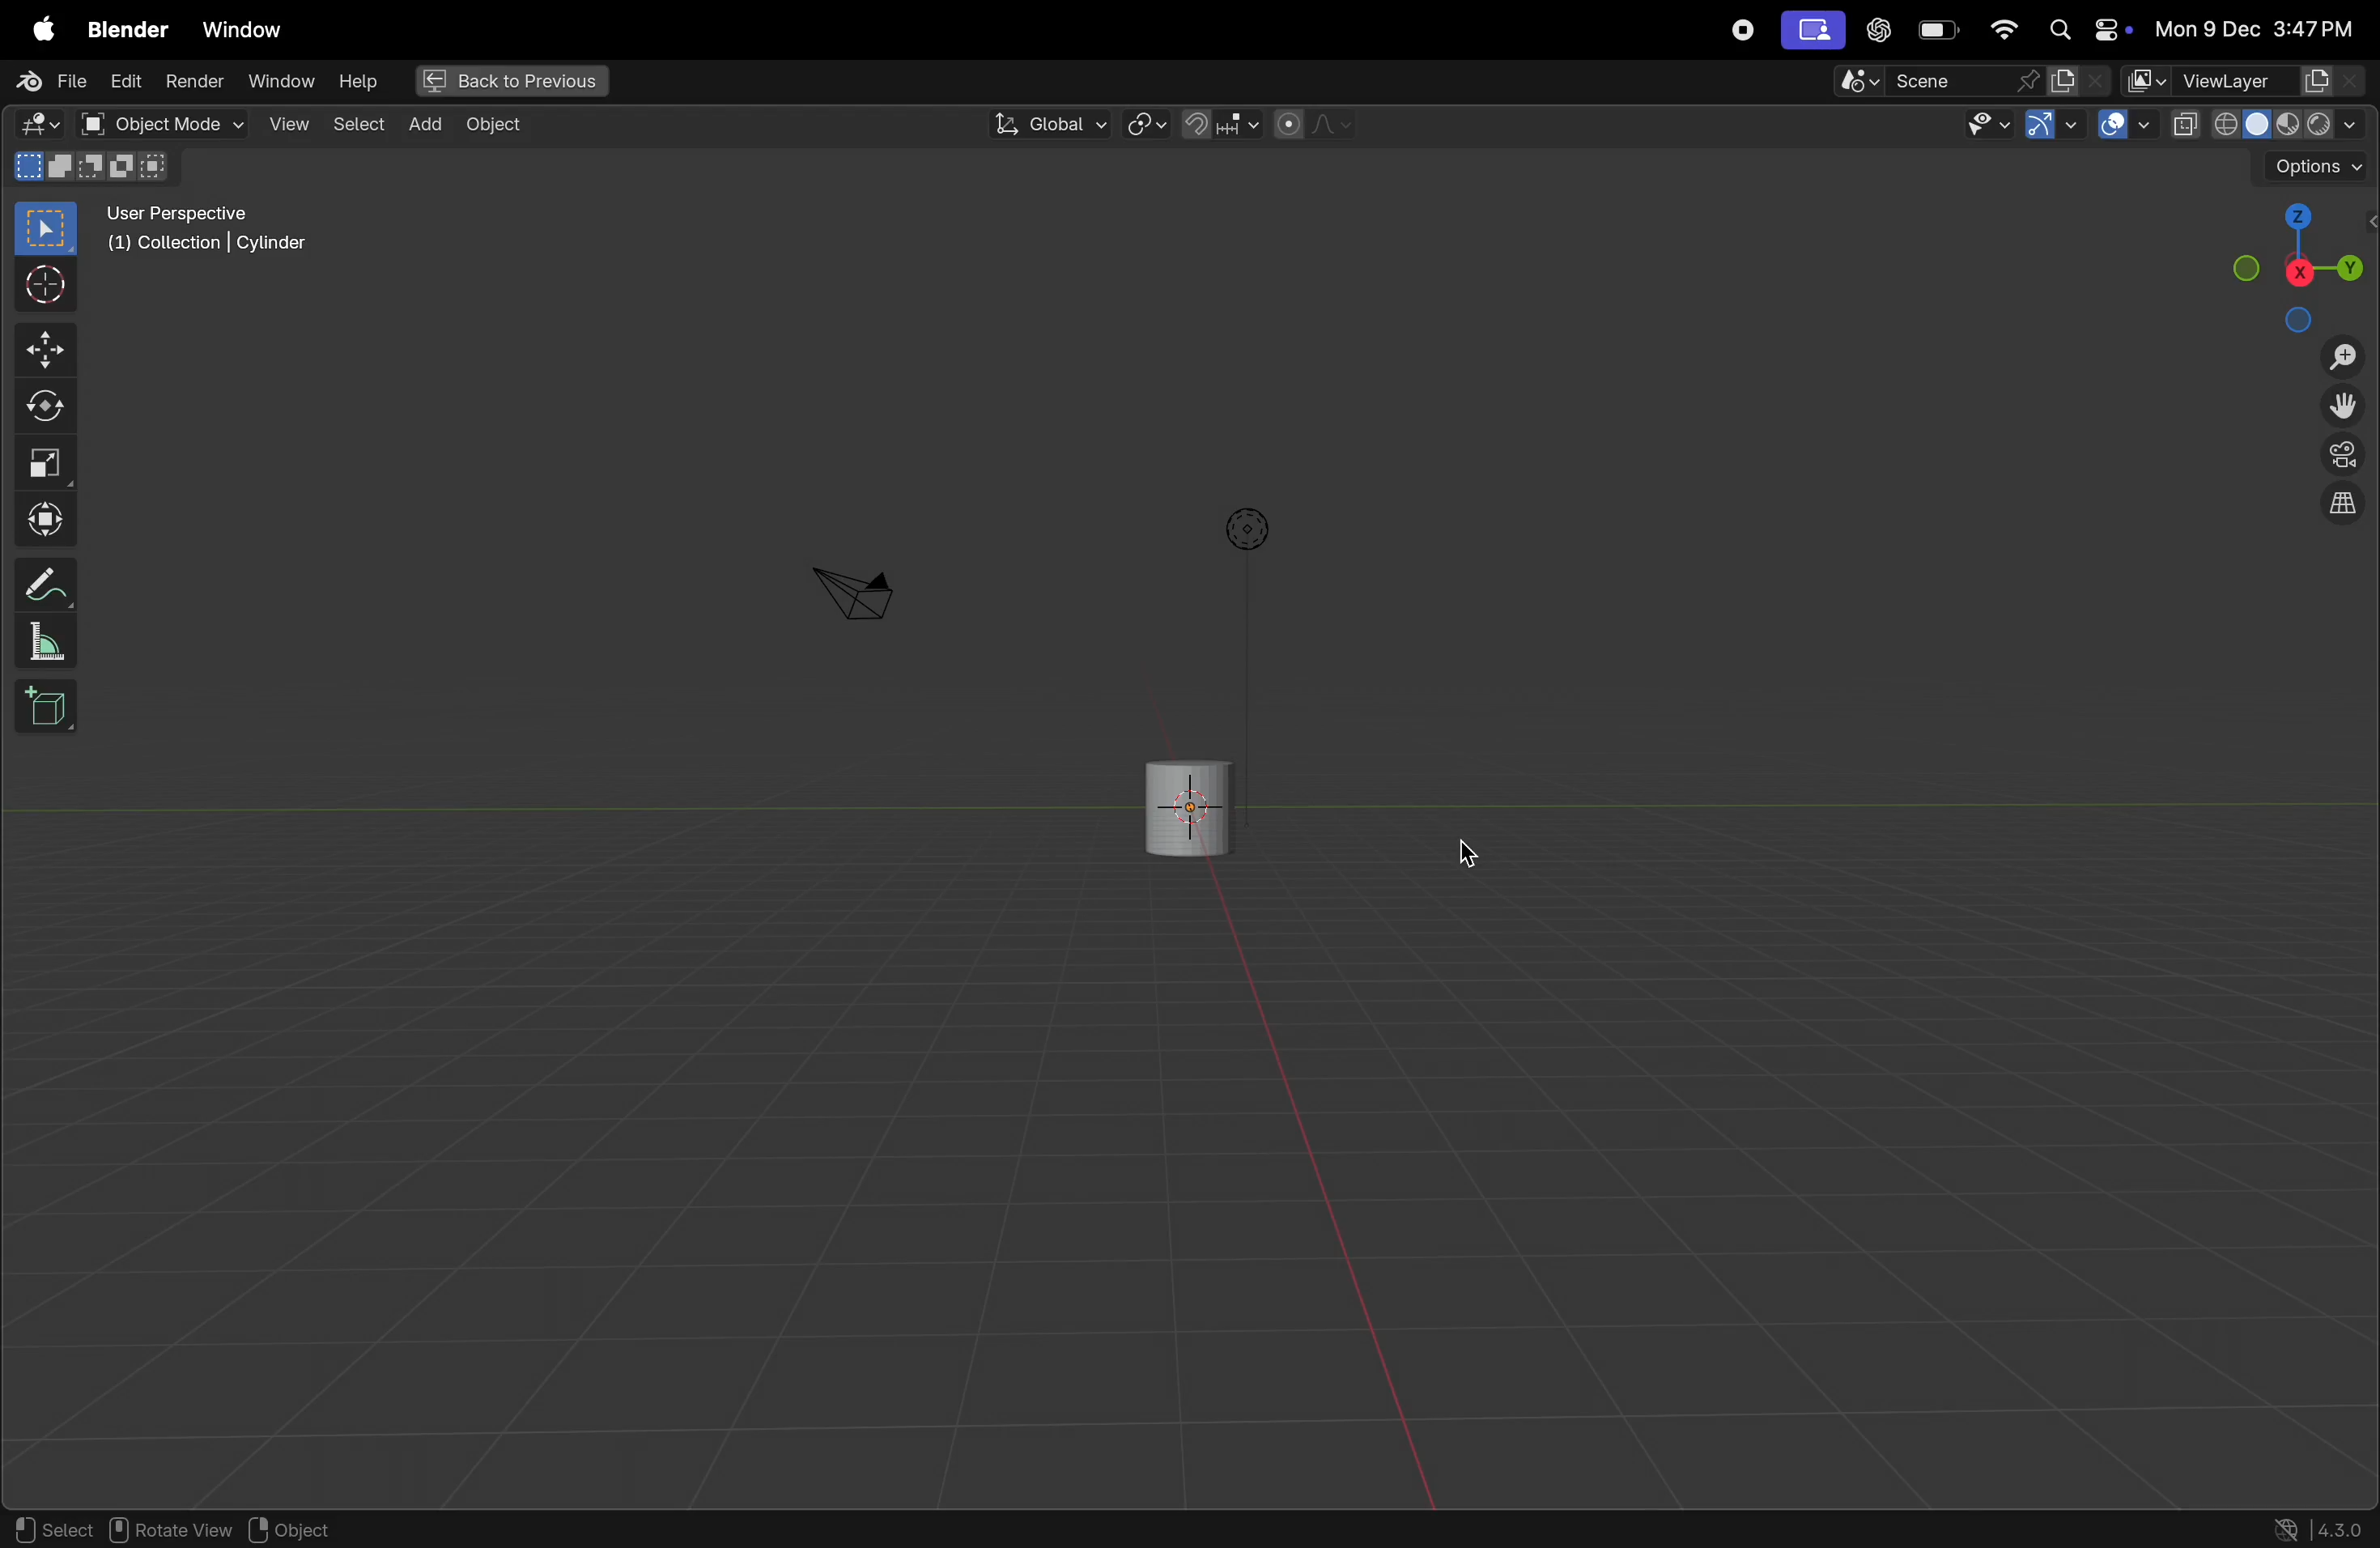 The width and height of the screenshot is (2380, 1548). Describe the element at coordinates (1460, 861) in the screenshot. I see `cursor` at that location.